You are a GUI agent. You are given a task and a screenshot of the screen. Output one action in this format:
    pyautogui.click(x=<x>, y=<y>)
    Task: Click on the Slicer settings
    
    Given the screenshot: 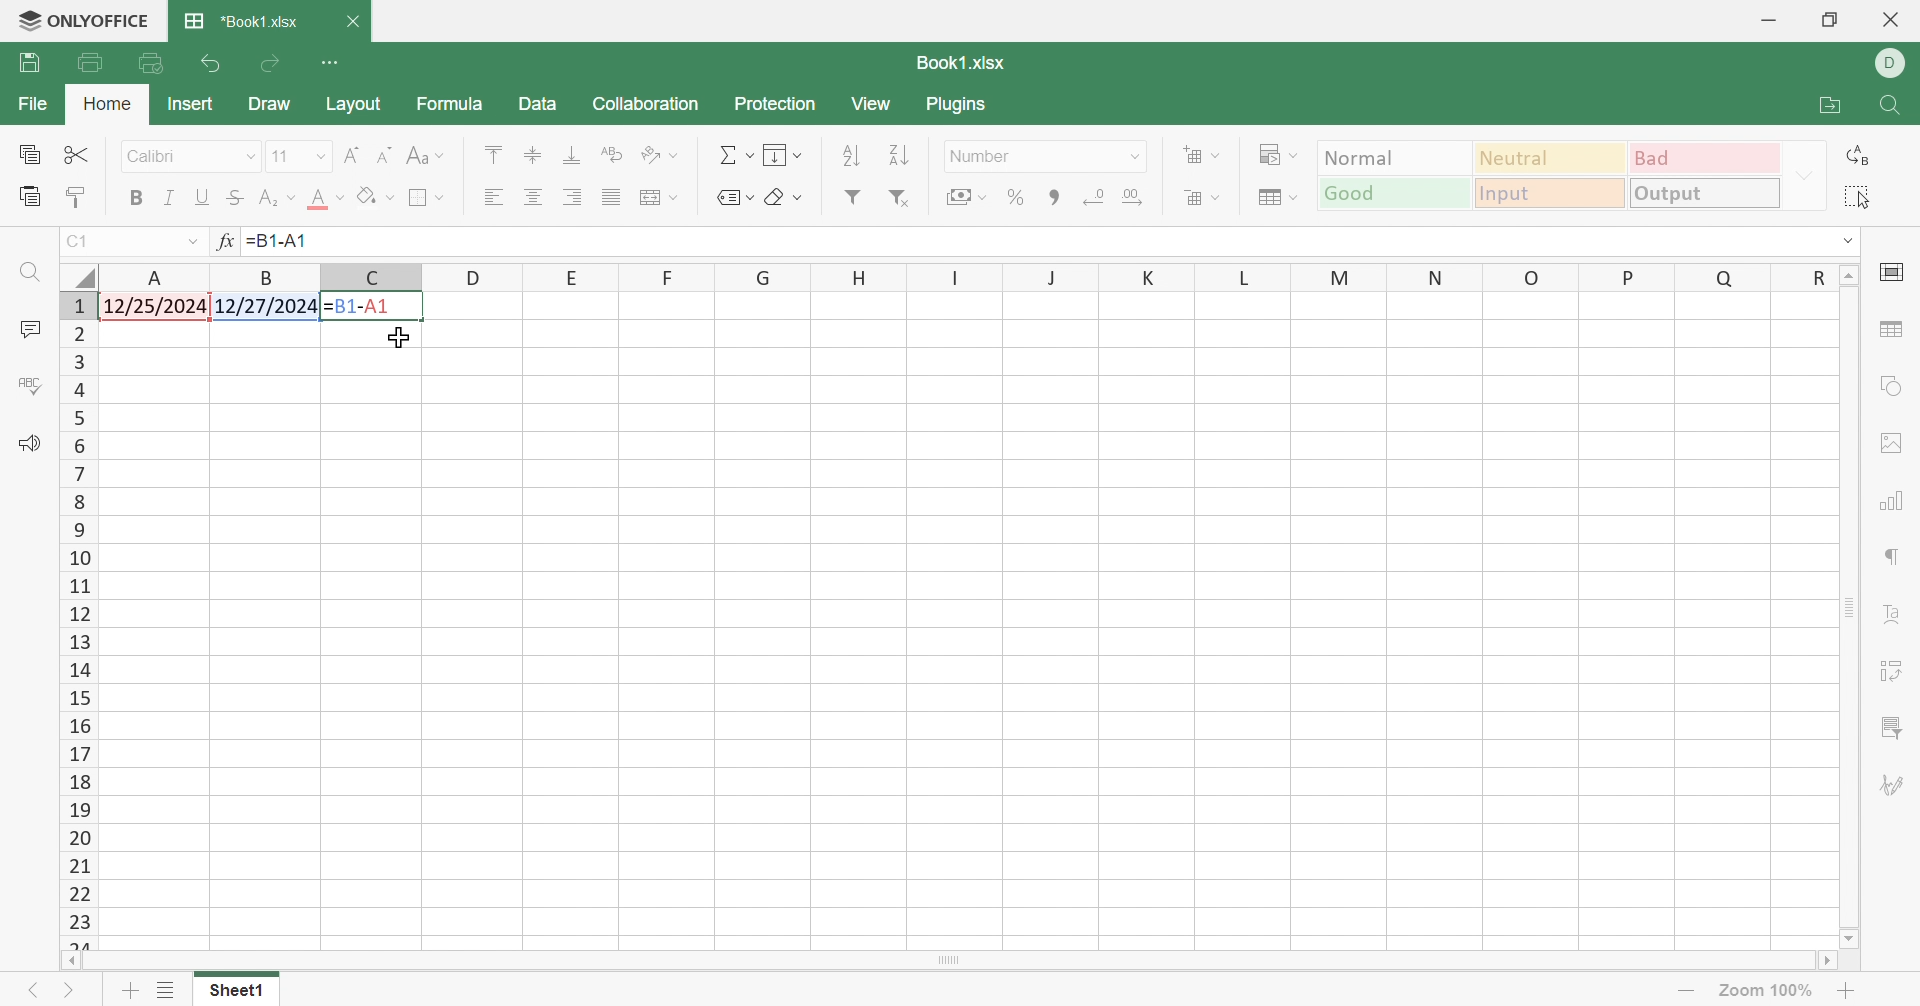 What is the action you would take?
    pyautogui.click(x=1889, y=727)
    